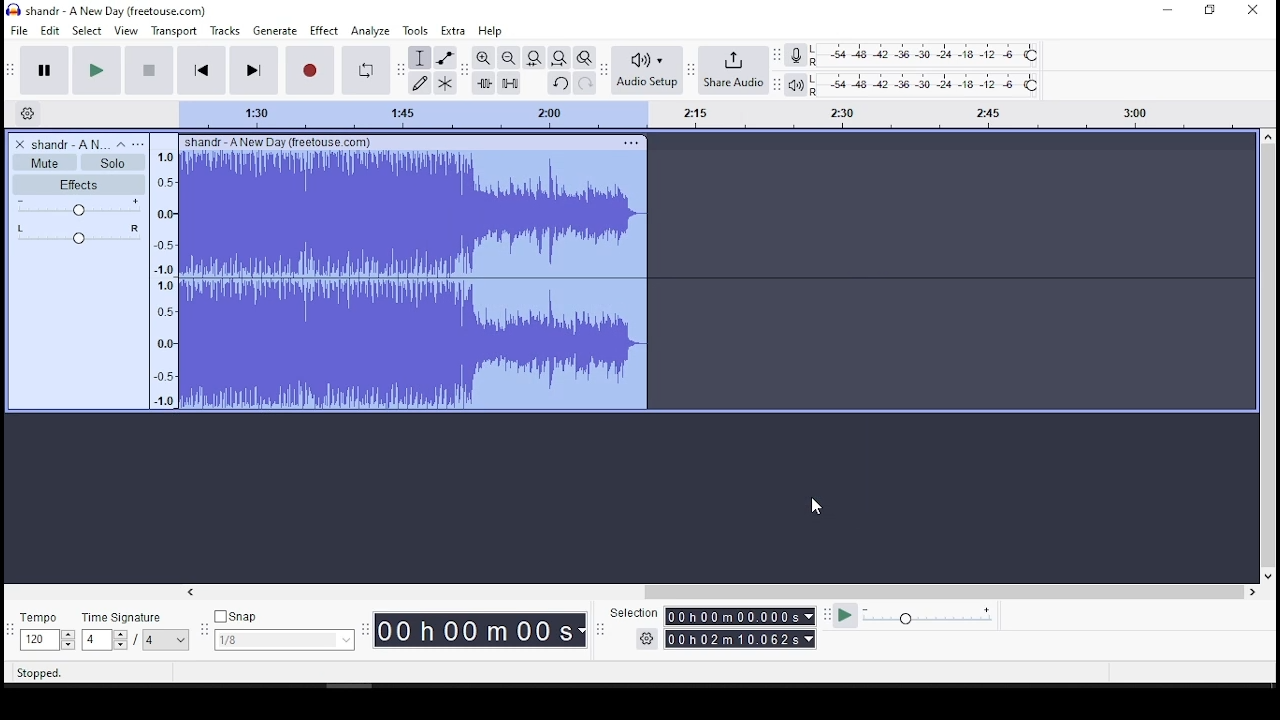 This screenshot has height=720, width=1280. I want to click on stop, so click(147, 71).